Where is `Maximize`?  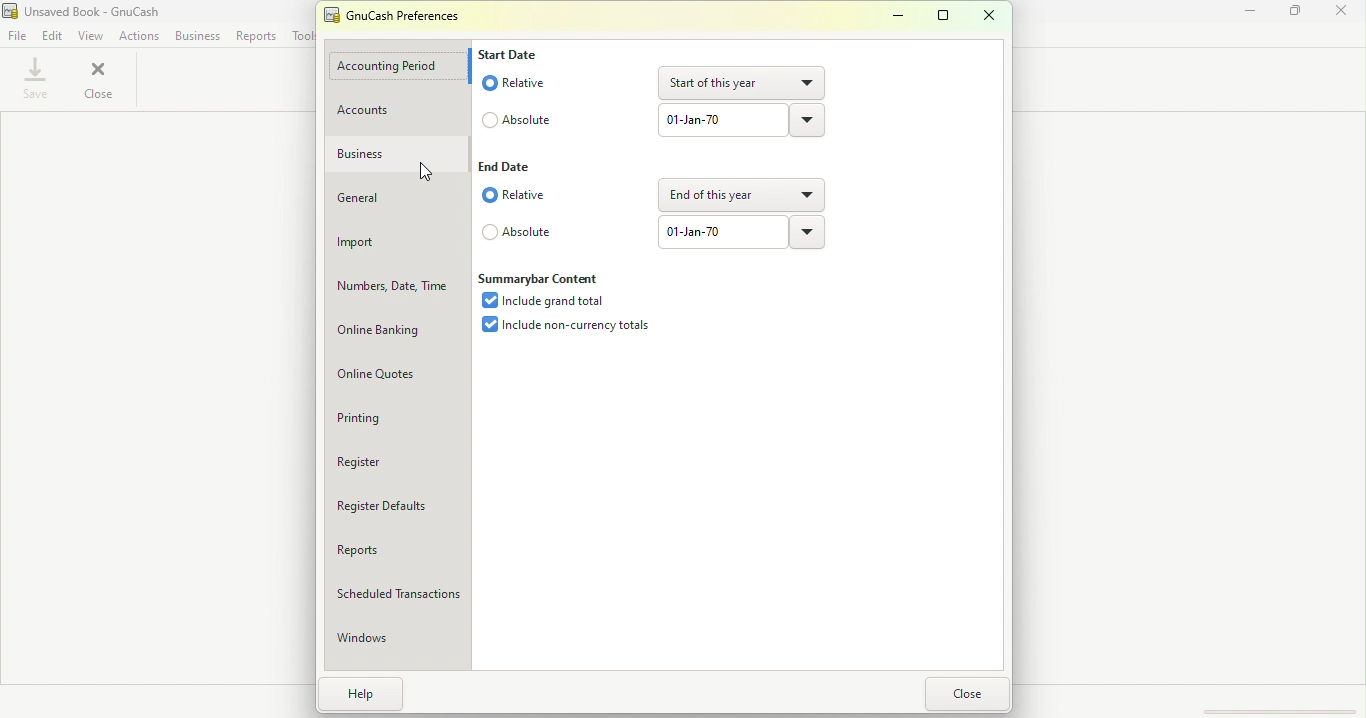
Maximize is located at coordinates (1298, 16).